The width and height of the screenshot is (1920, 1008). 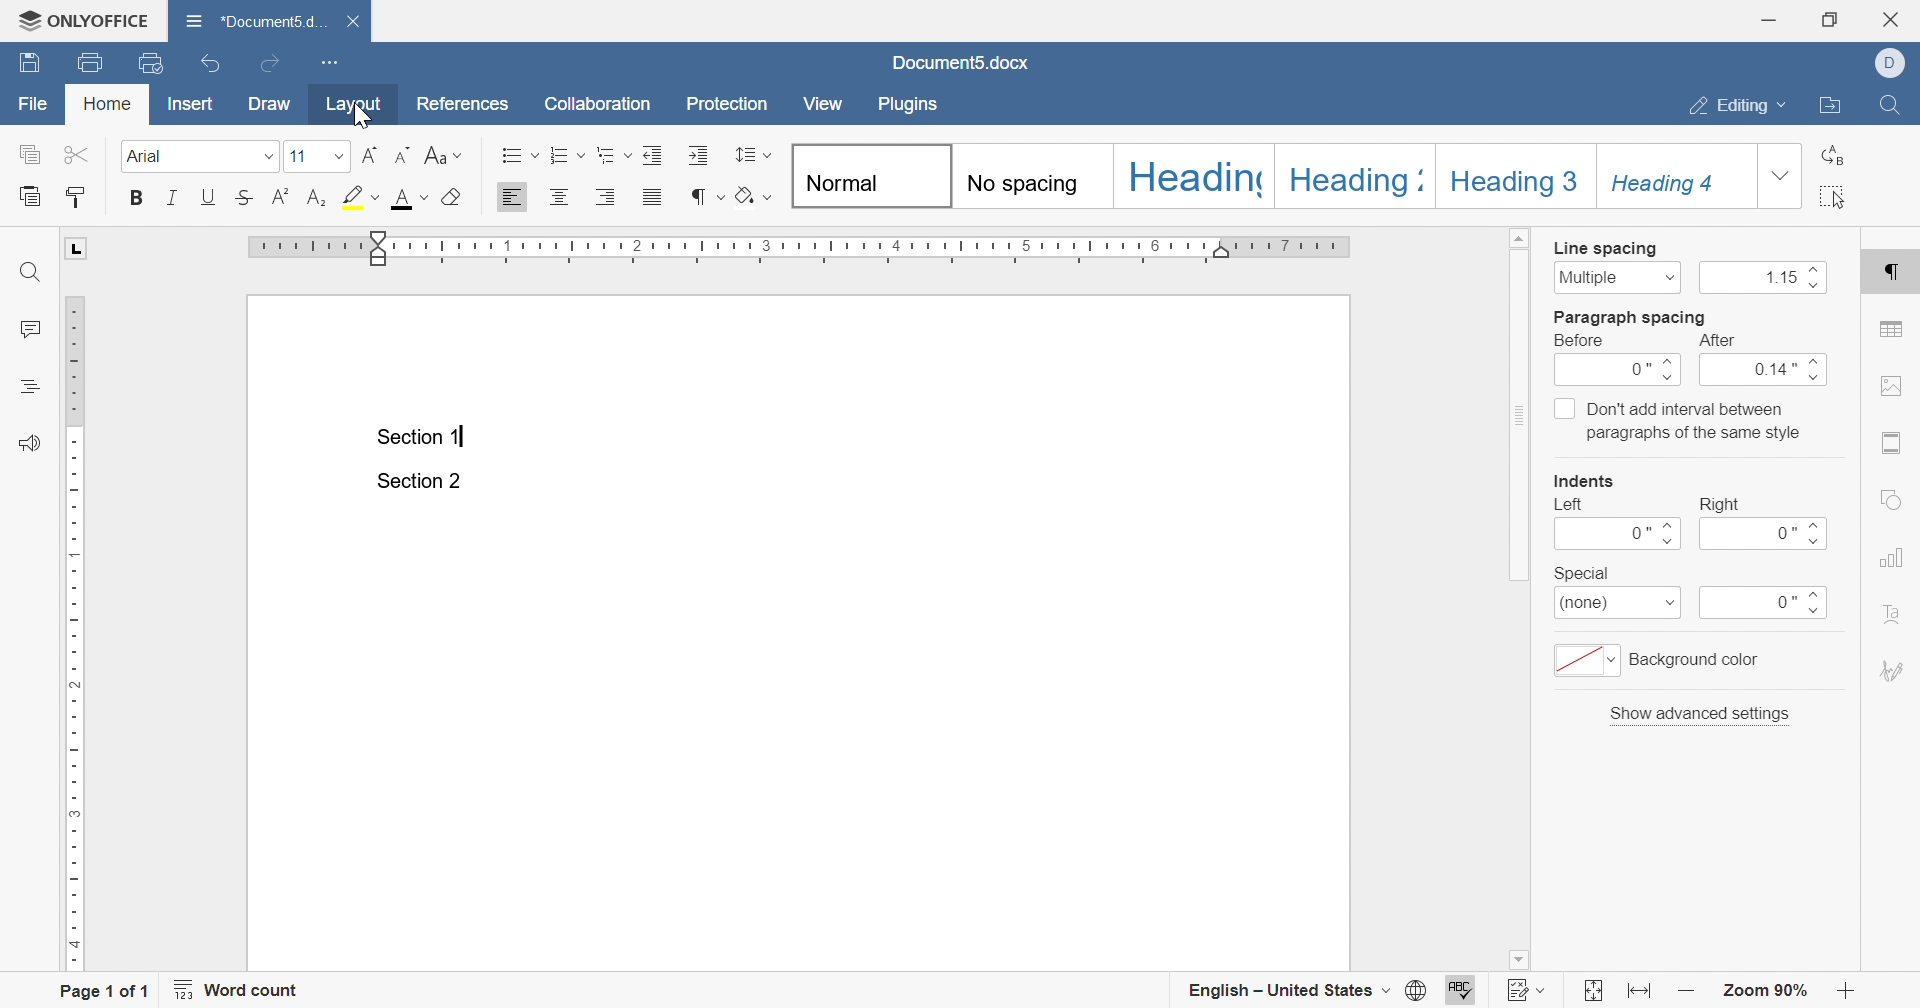 What do you see at coordinates (192, 105) in the screenshot?
I see `insert` at bounding box center [192, 105].